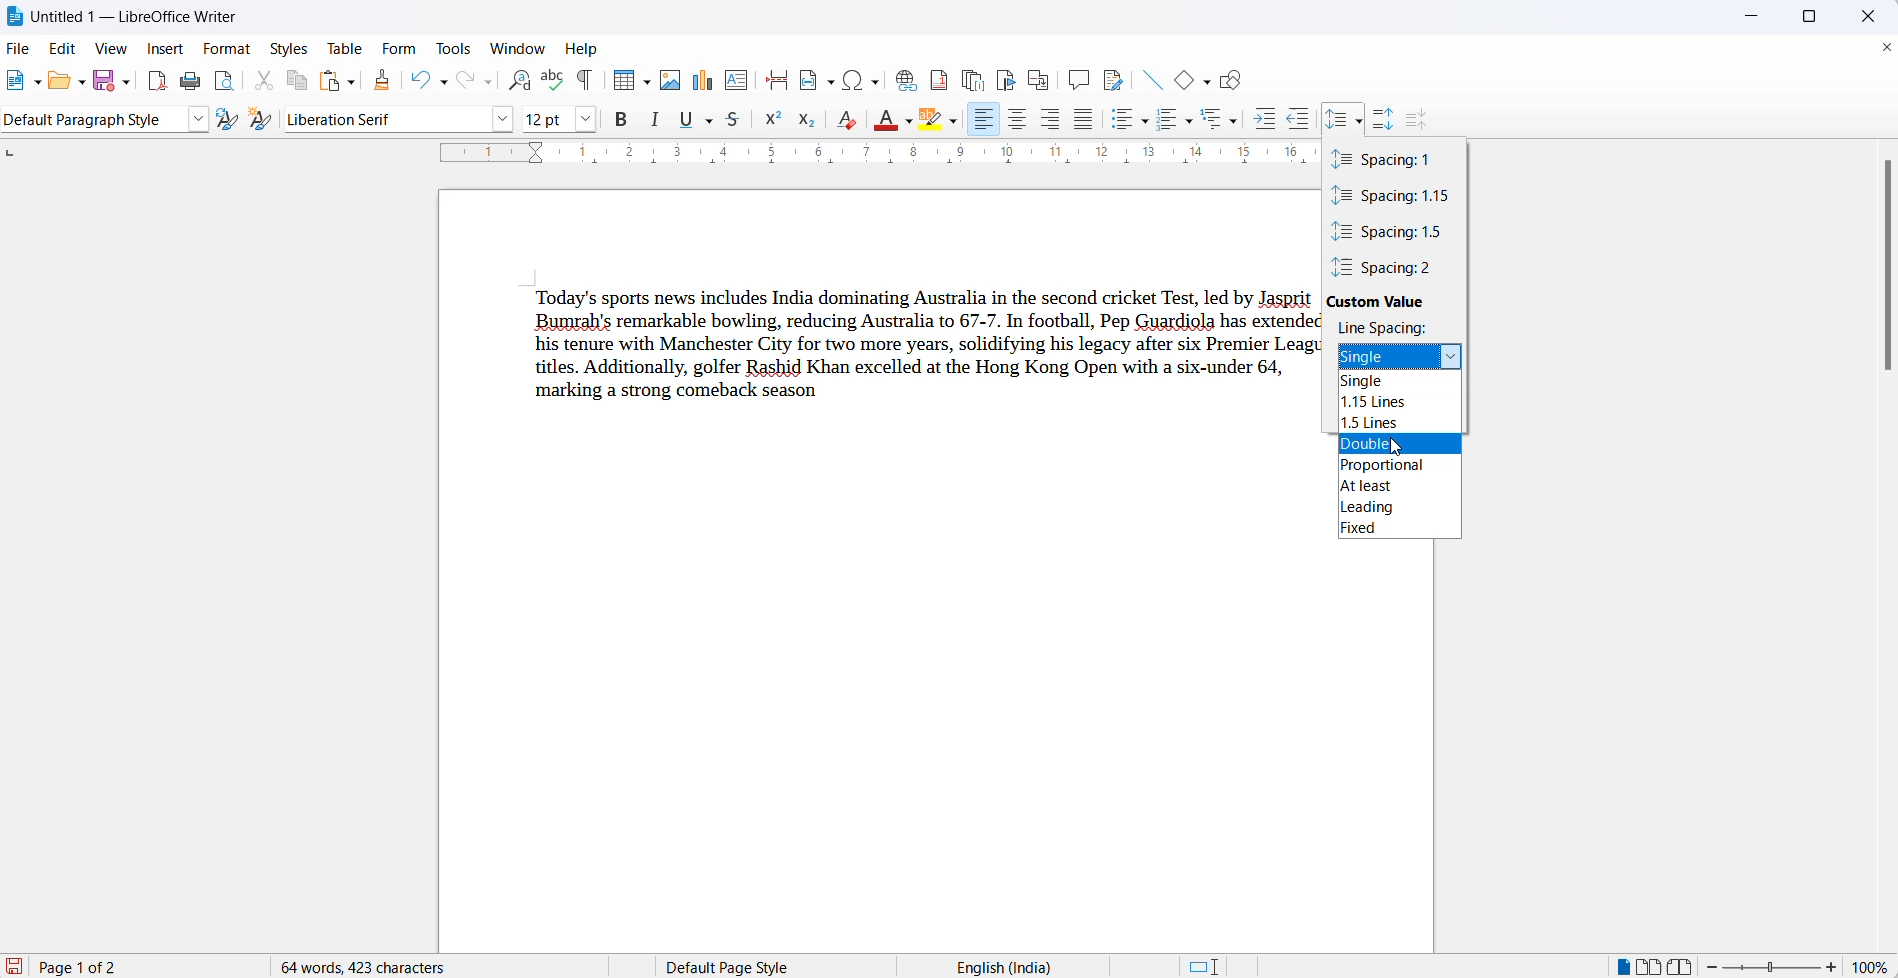  What do you see at coordinates (548, 120) in the screenshot?
I see `font size` at bounding box center [548, 120].